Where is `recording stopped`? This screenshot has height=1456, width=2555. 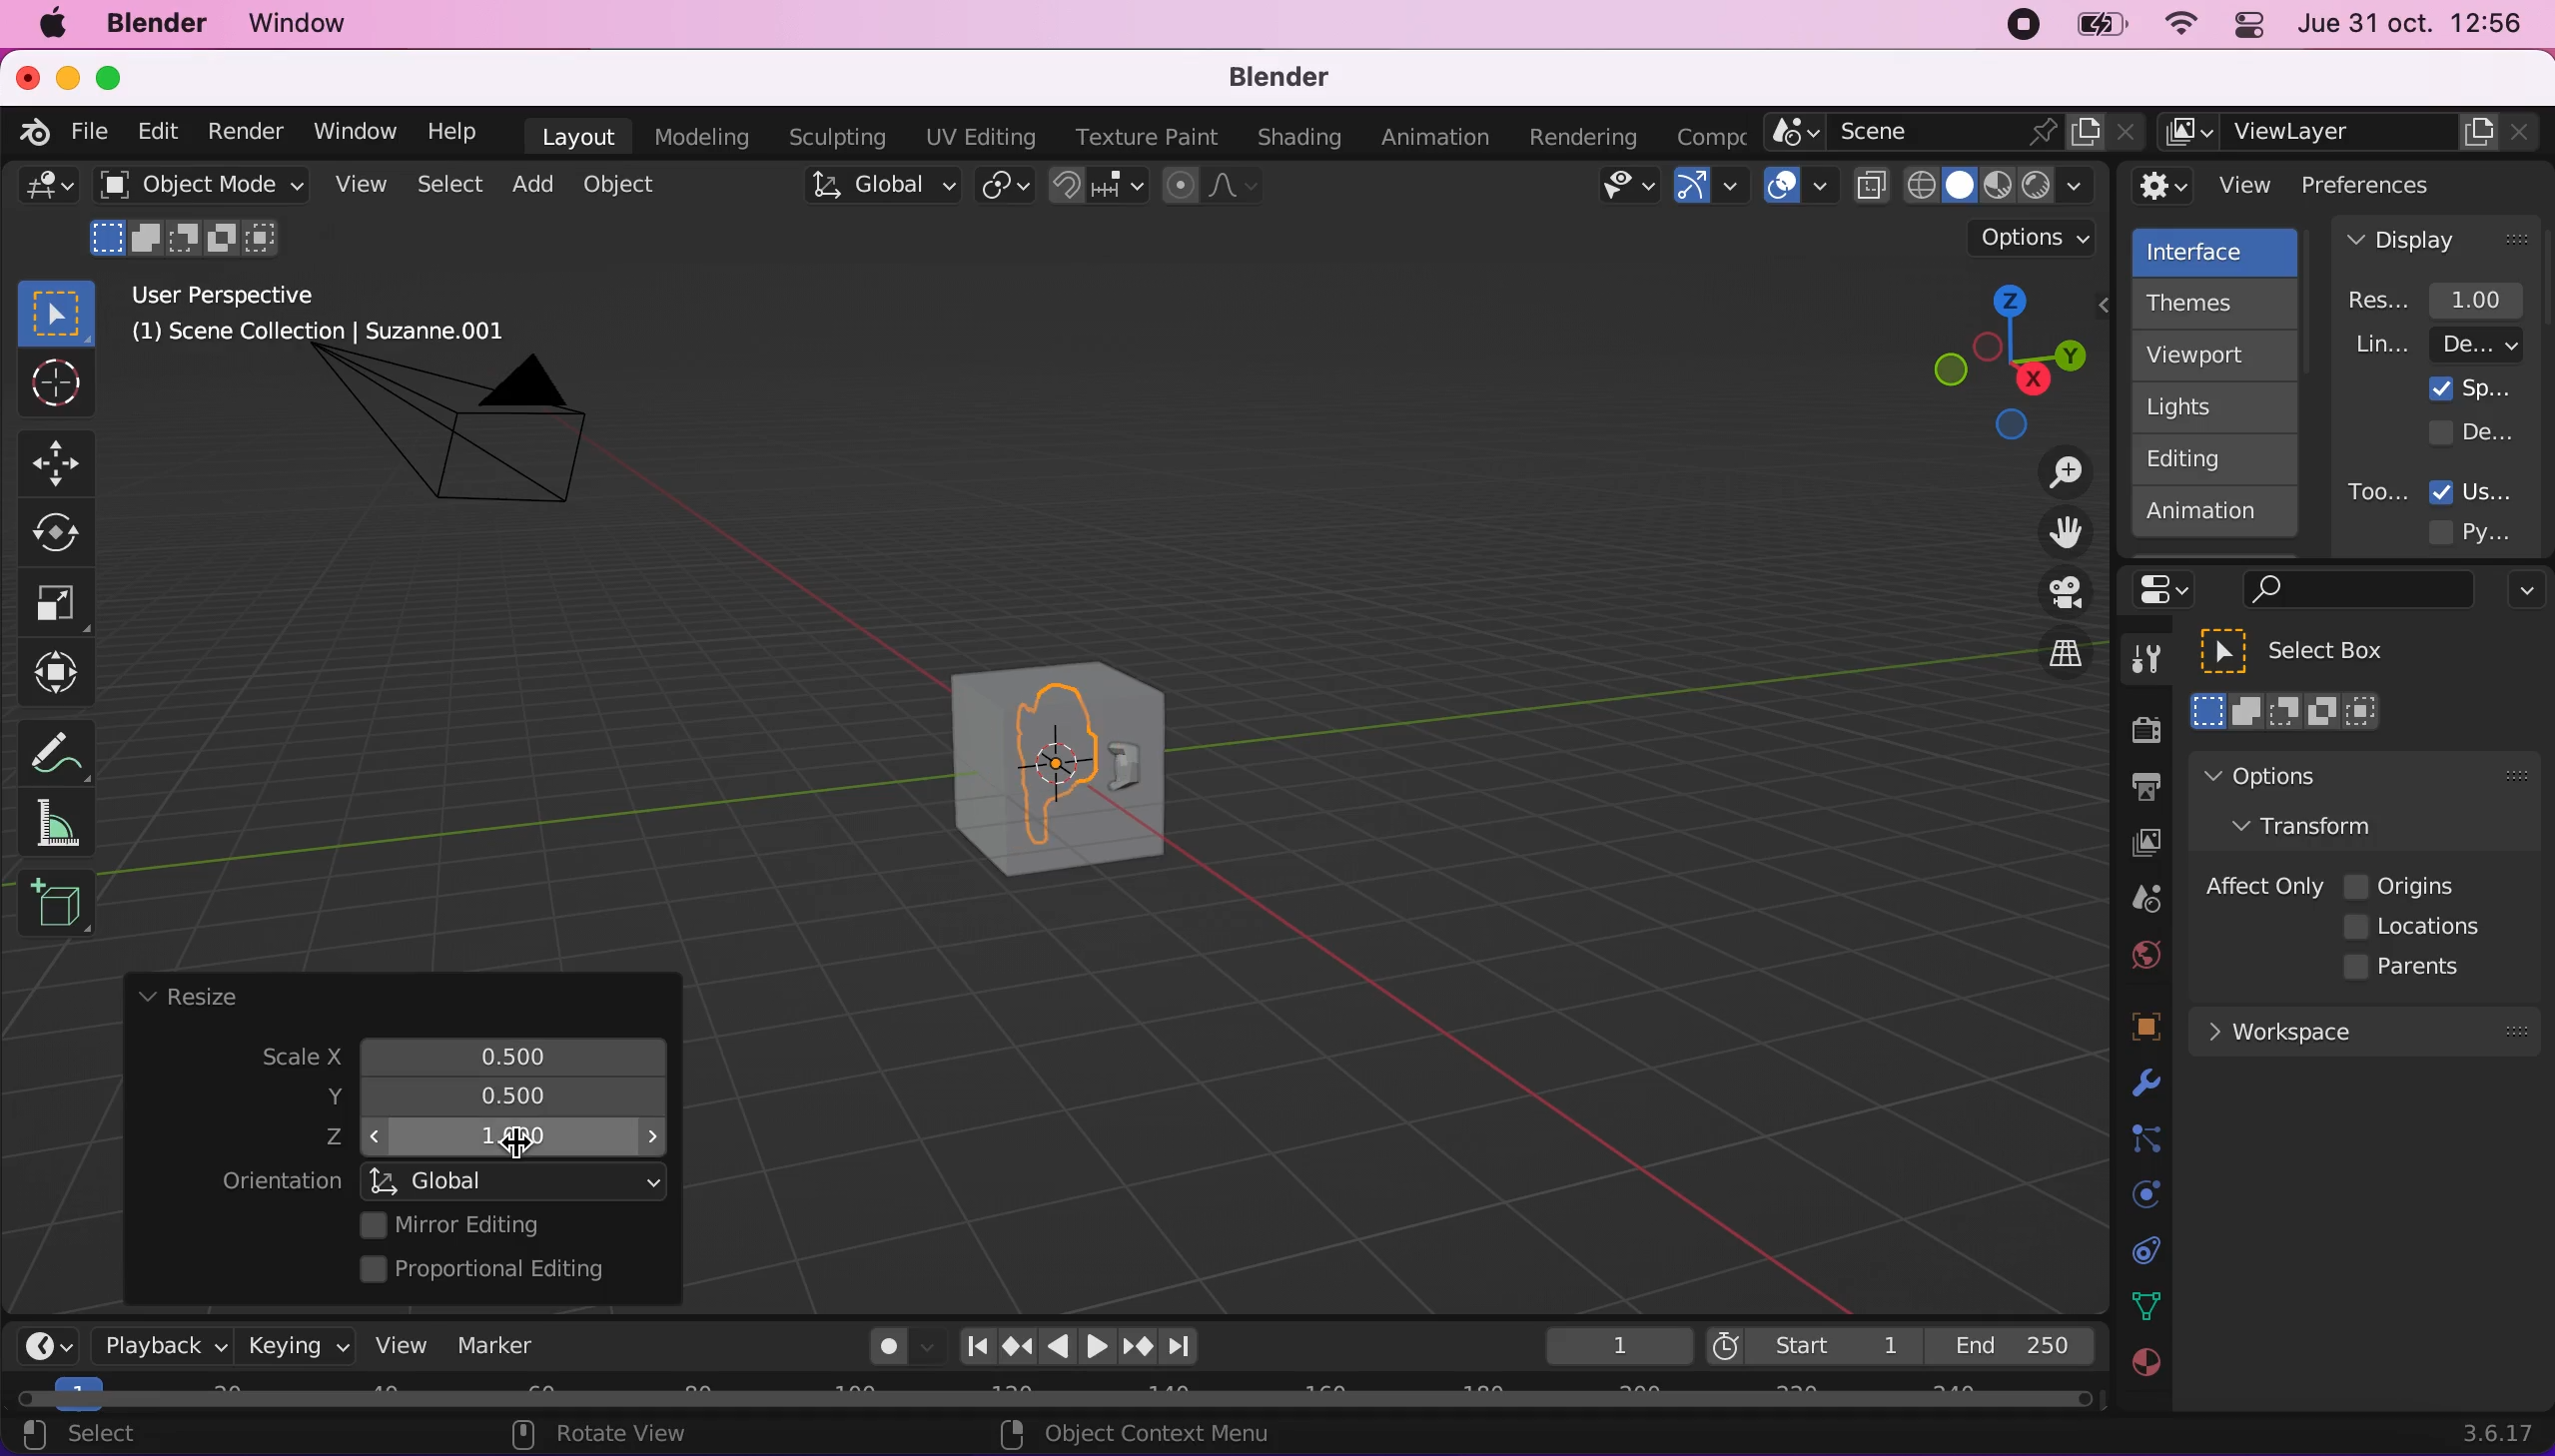
recording stopped is located at coordinates (2015, 28).